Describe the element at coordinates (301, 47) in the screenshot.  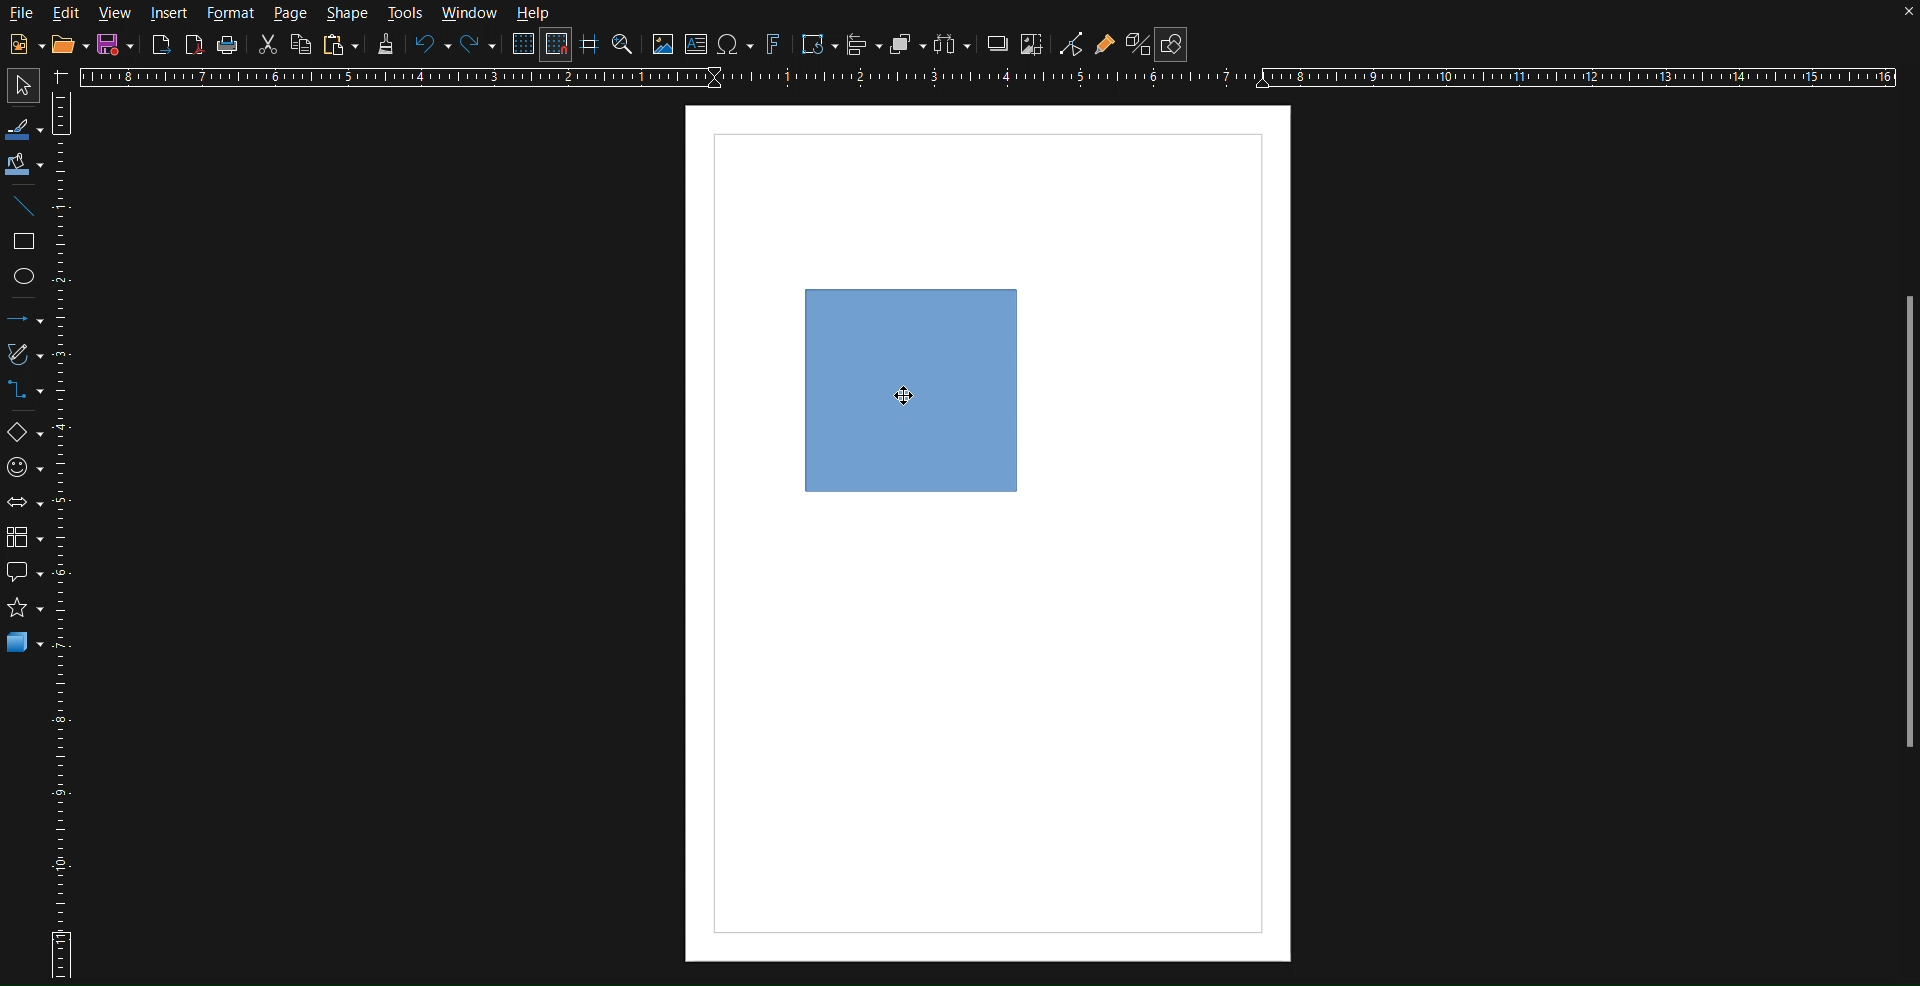
I see `Copy` at that location.